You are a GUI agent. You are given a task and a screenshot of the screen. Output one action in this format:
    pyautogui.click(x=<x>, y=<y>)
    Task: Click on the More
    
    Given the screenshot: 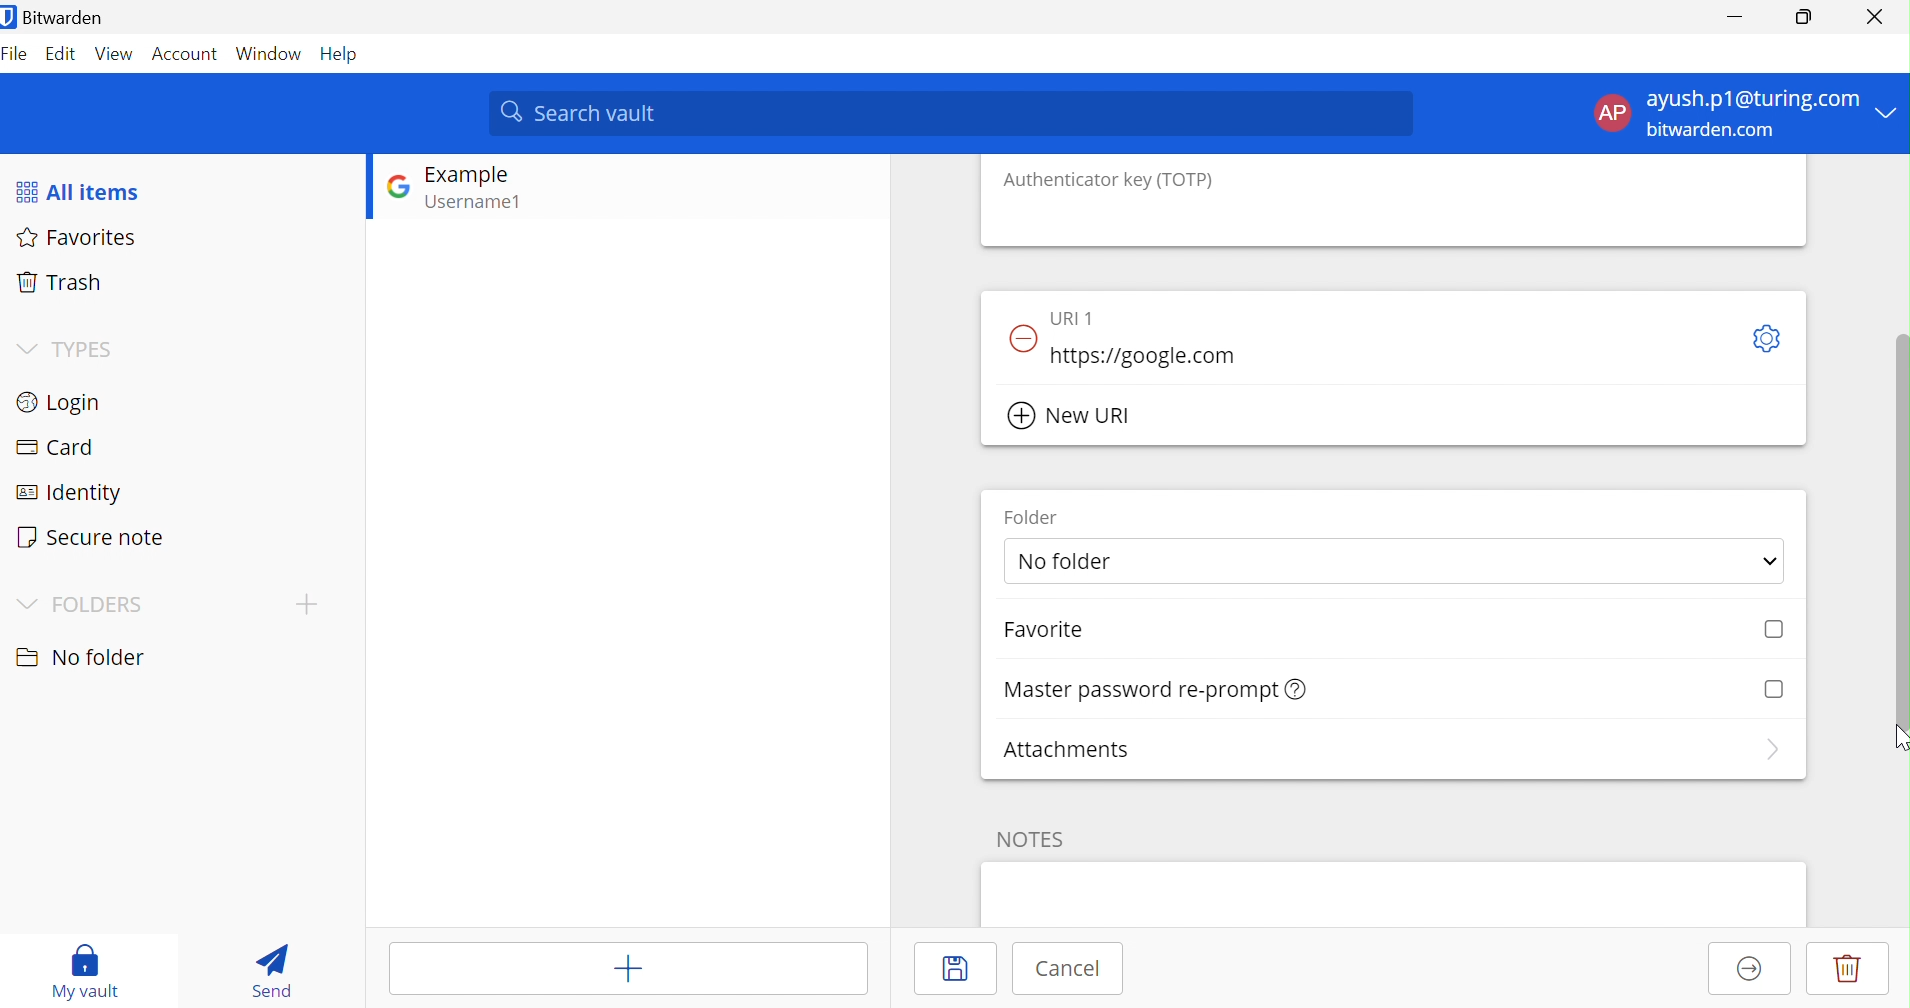 What is the action you would take?
    pyautogui.click(x=1770, y=750)
    